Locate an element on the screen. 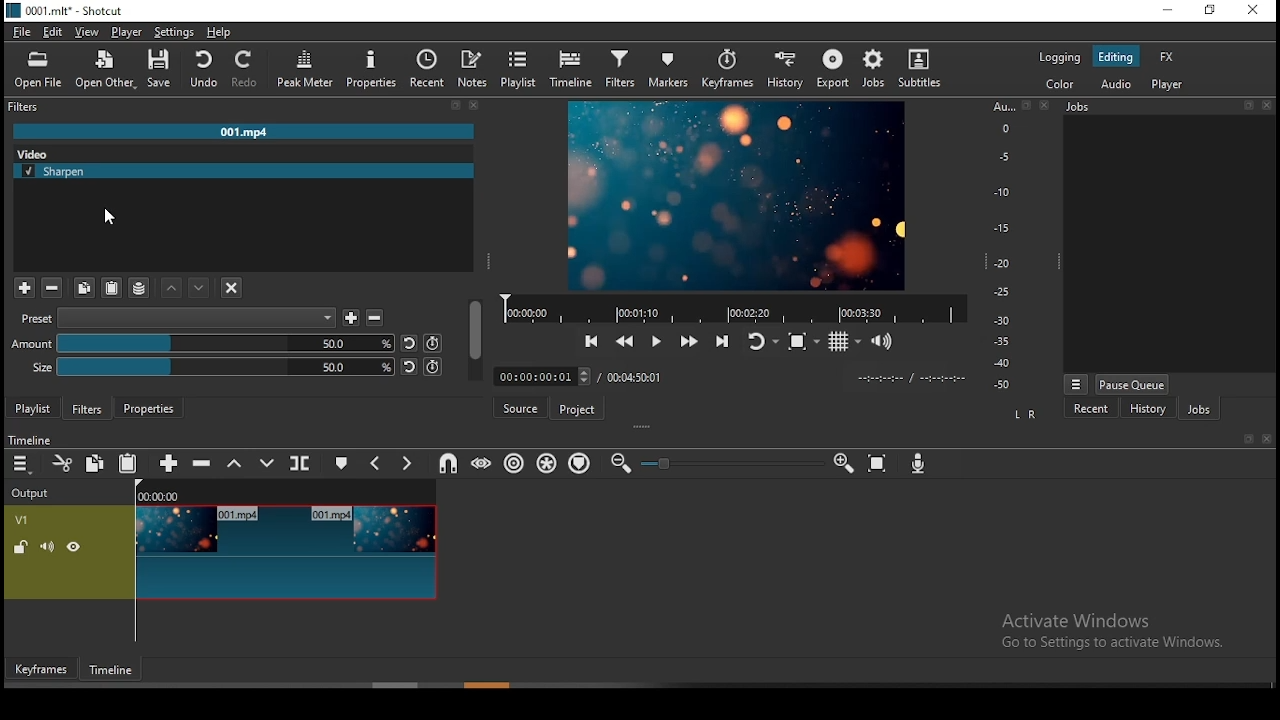  zoom timeline to fit is located at coordinates (878, 464).